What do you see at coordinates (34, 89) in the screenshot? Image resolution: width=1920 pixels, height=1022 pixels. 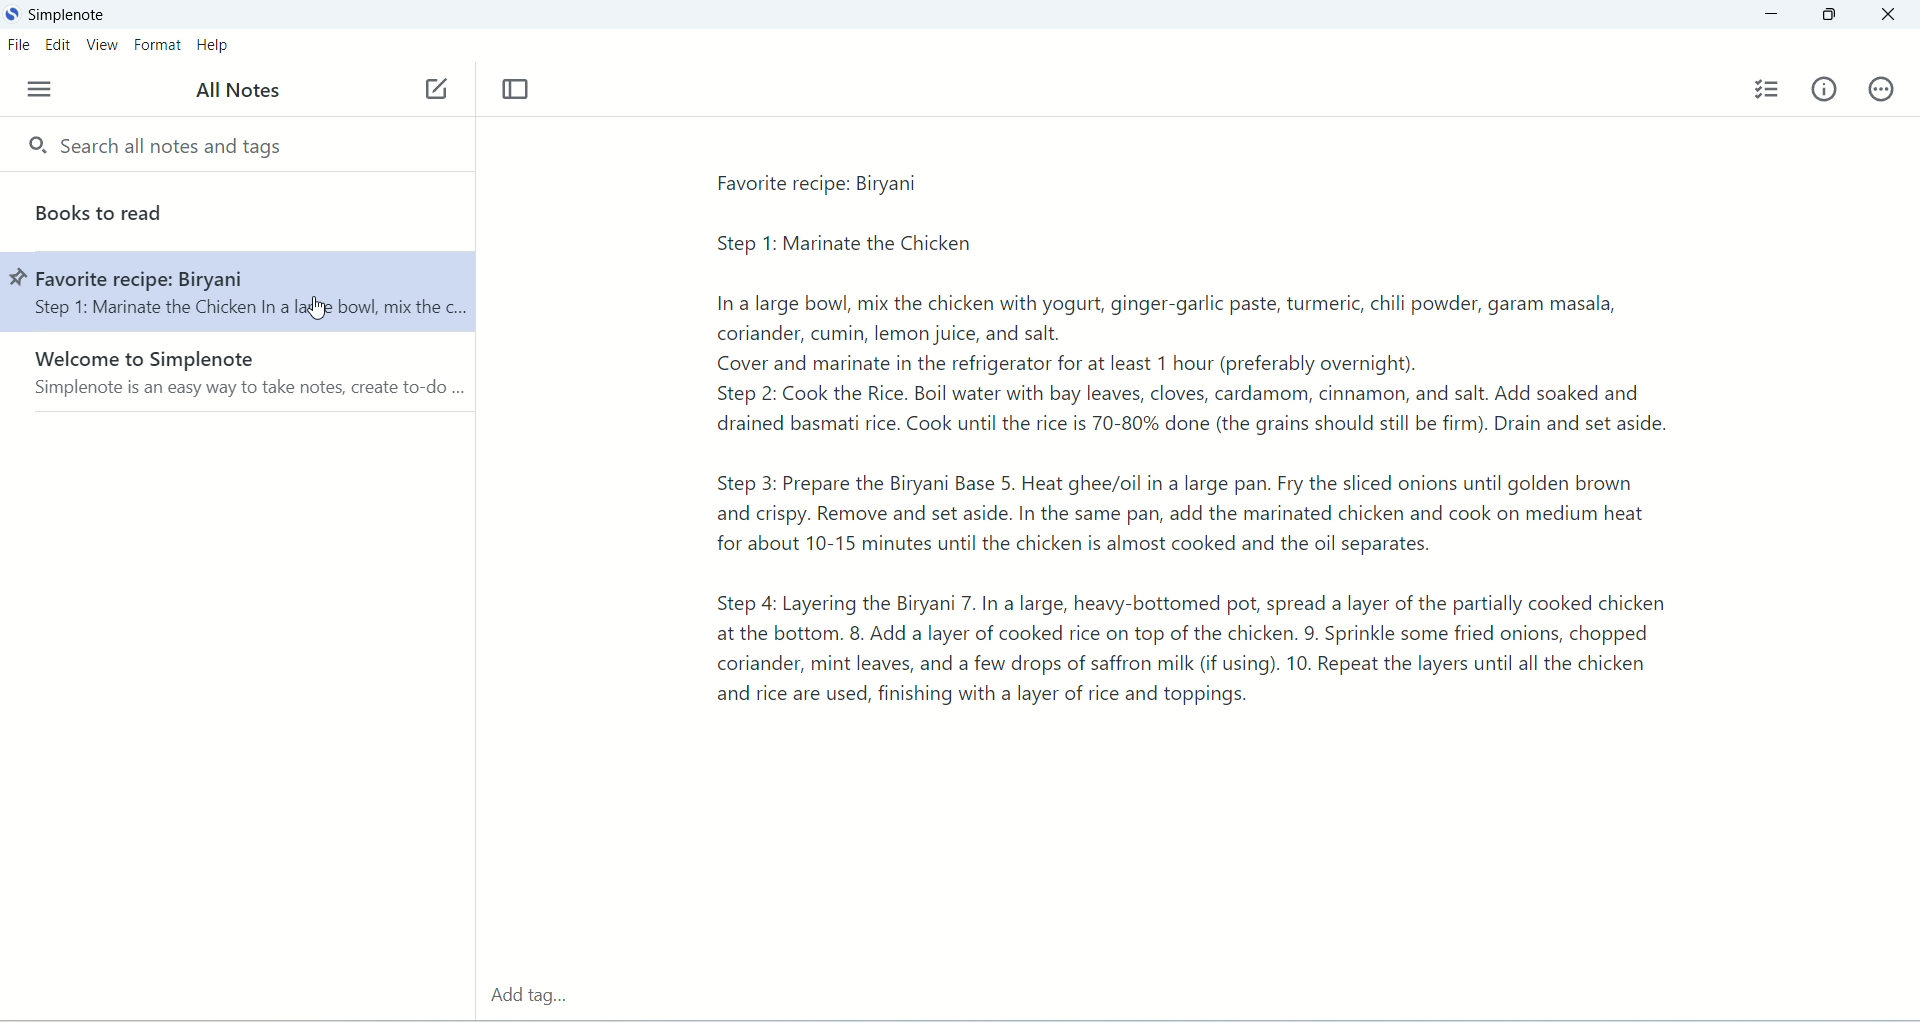 I see `menu` at bounding box center [34, 89].